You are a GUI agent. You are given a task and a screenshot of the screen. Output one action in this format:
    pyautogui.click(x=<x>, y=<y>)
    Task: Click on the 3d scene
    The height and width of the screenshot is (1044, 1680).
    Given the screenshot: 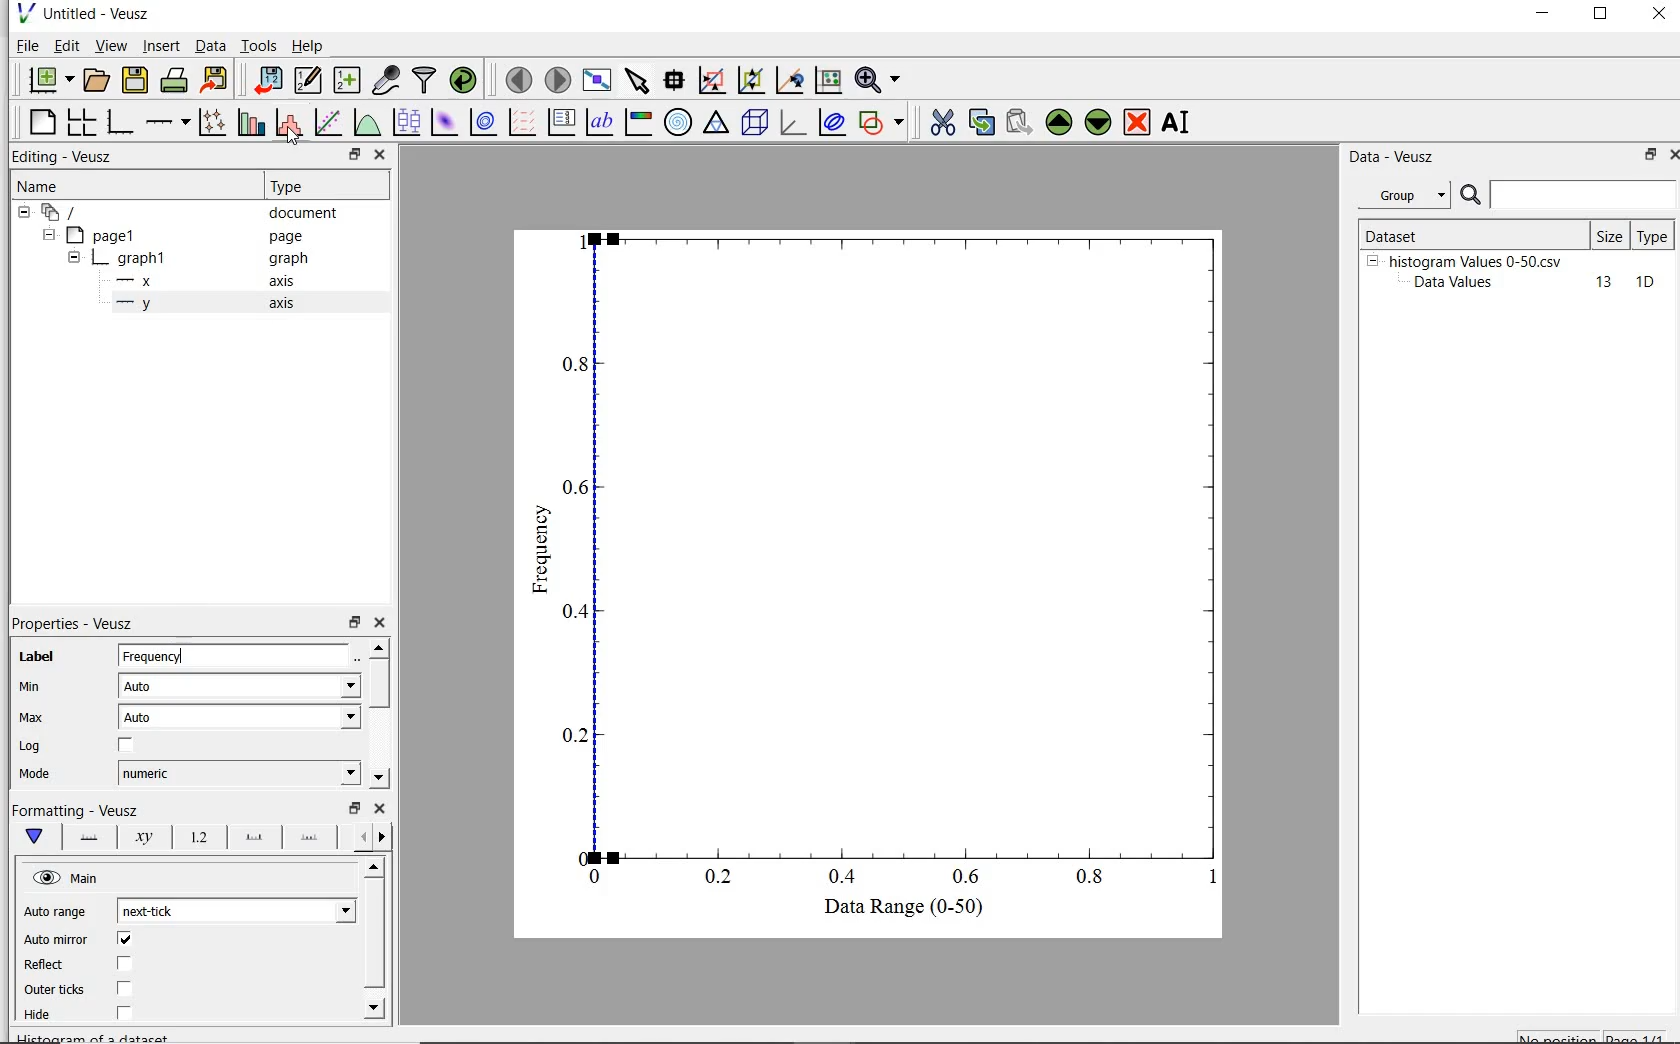 What is the action you would take?
    pyautogui.click(x=755, y=124)
    